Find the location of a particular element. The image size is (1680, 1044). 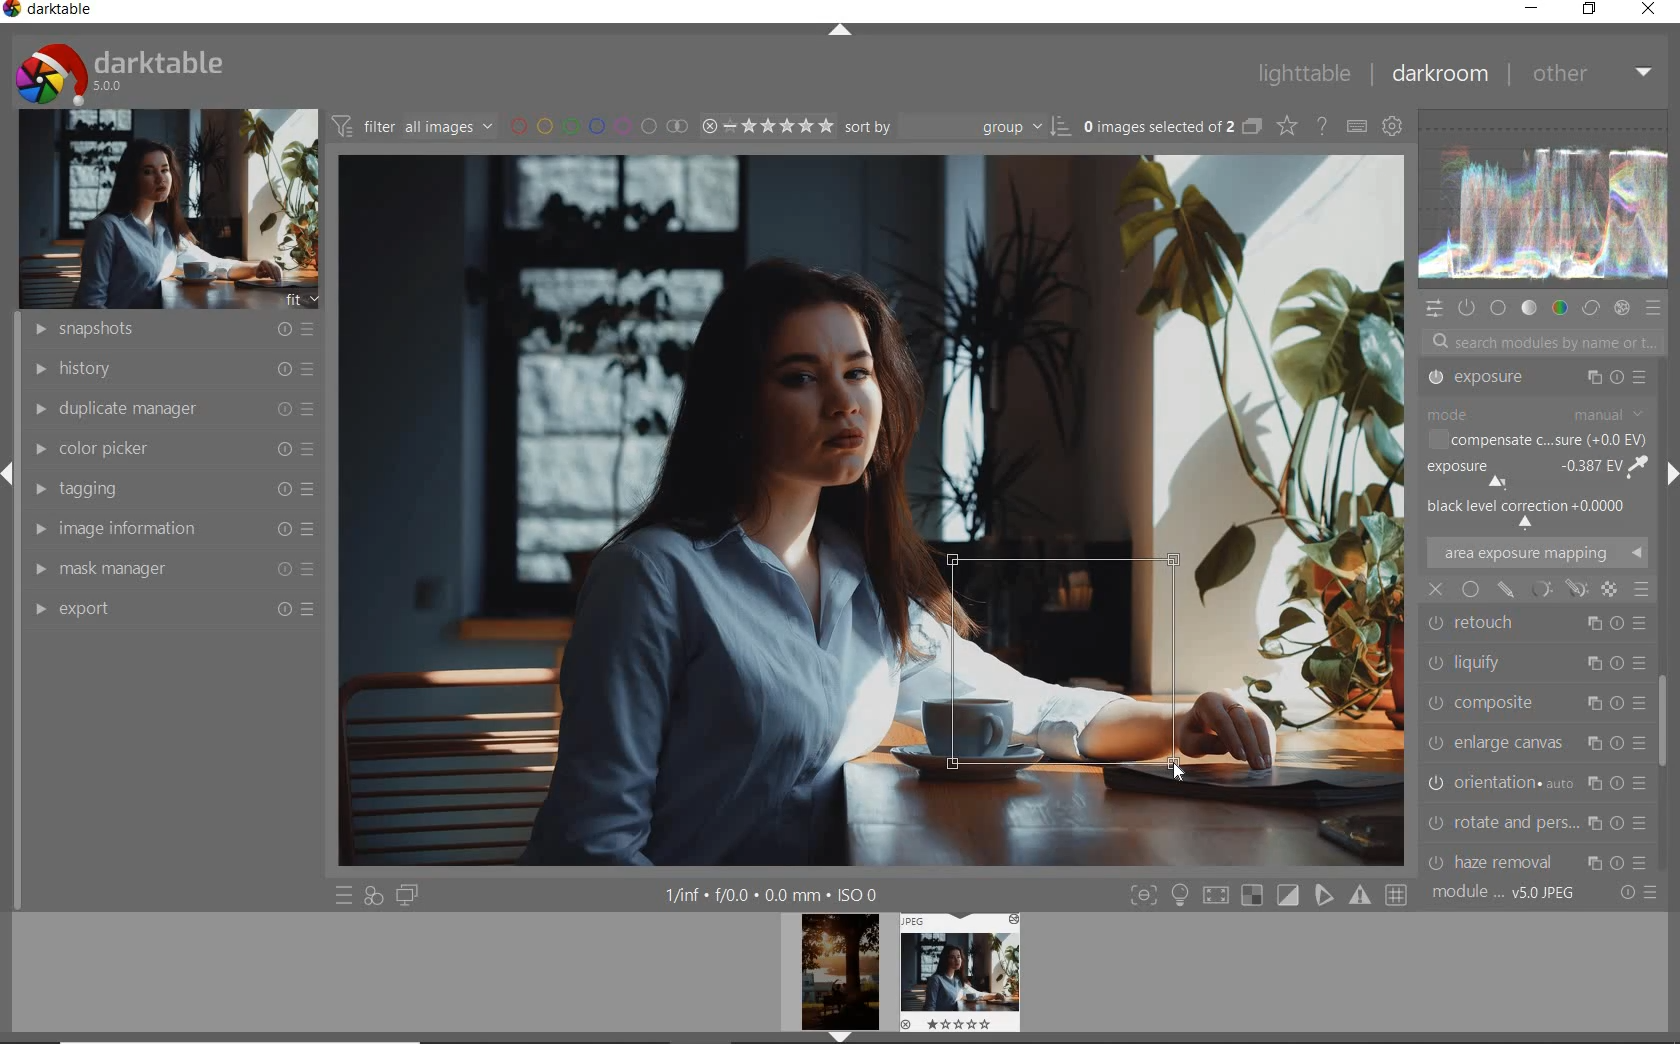

HAZE REMOVAL is located at coordinates (1537, 738).